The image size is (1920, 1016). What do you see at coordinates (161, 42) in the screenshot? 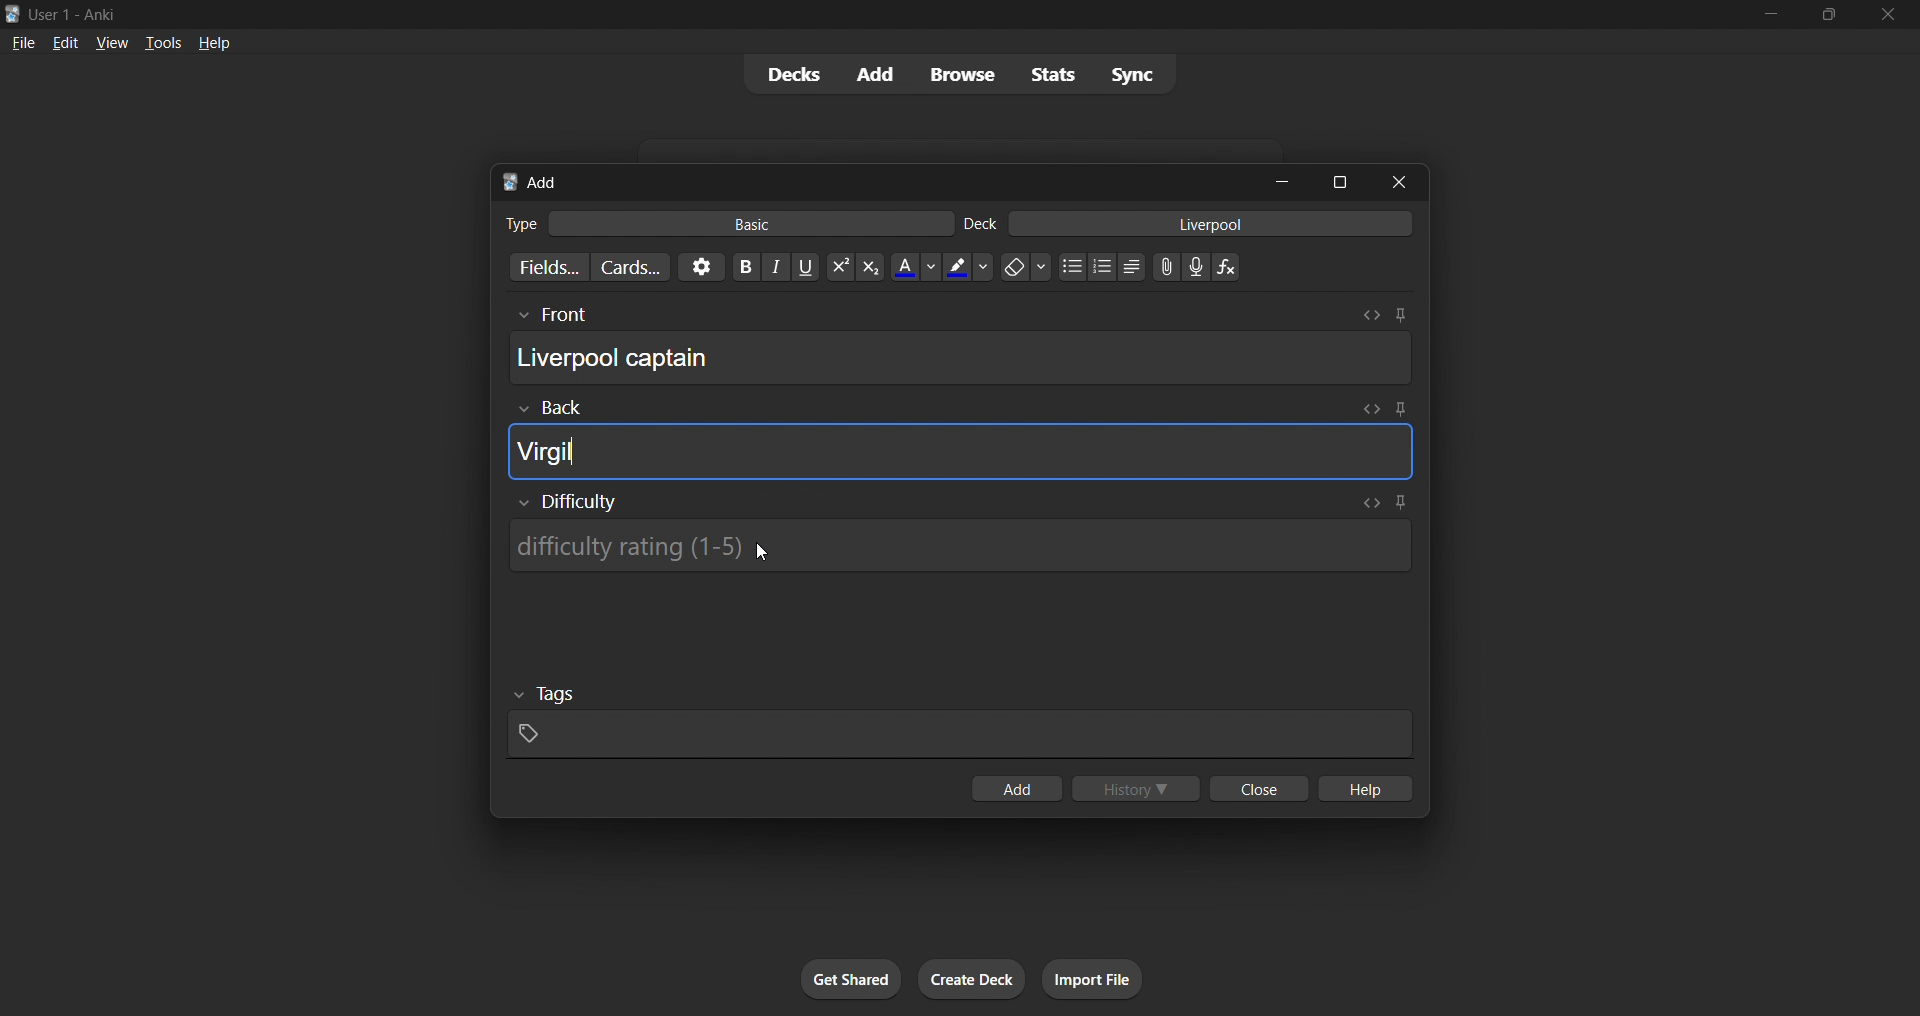
I see `tools` at bounding box center [161, 42].